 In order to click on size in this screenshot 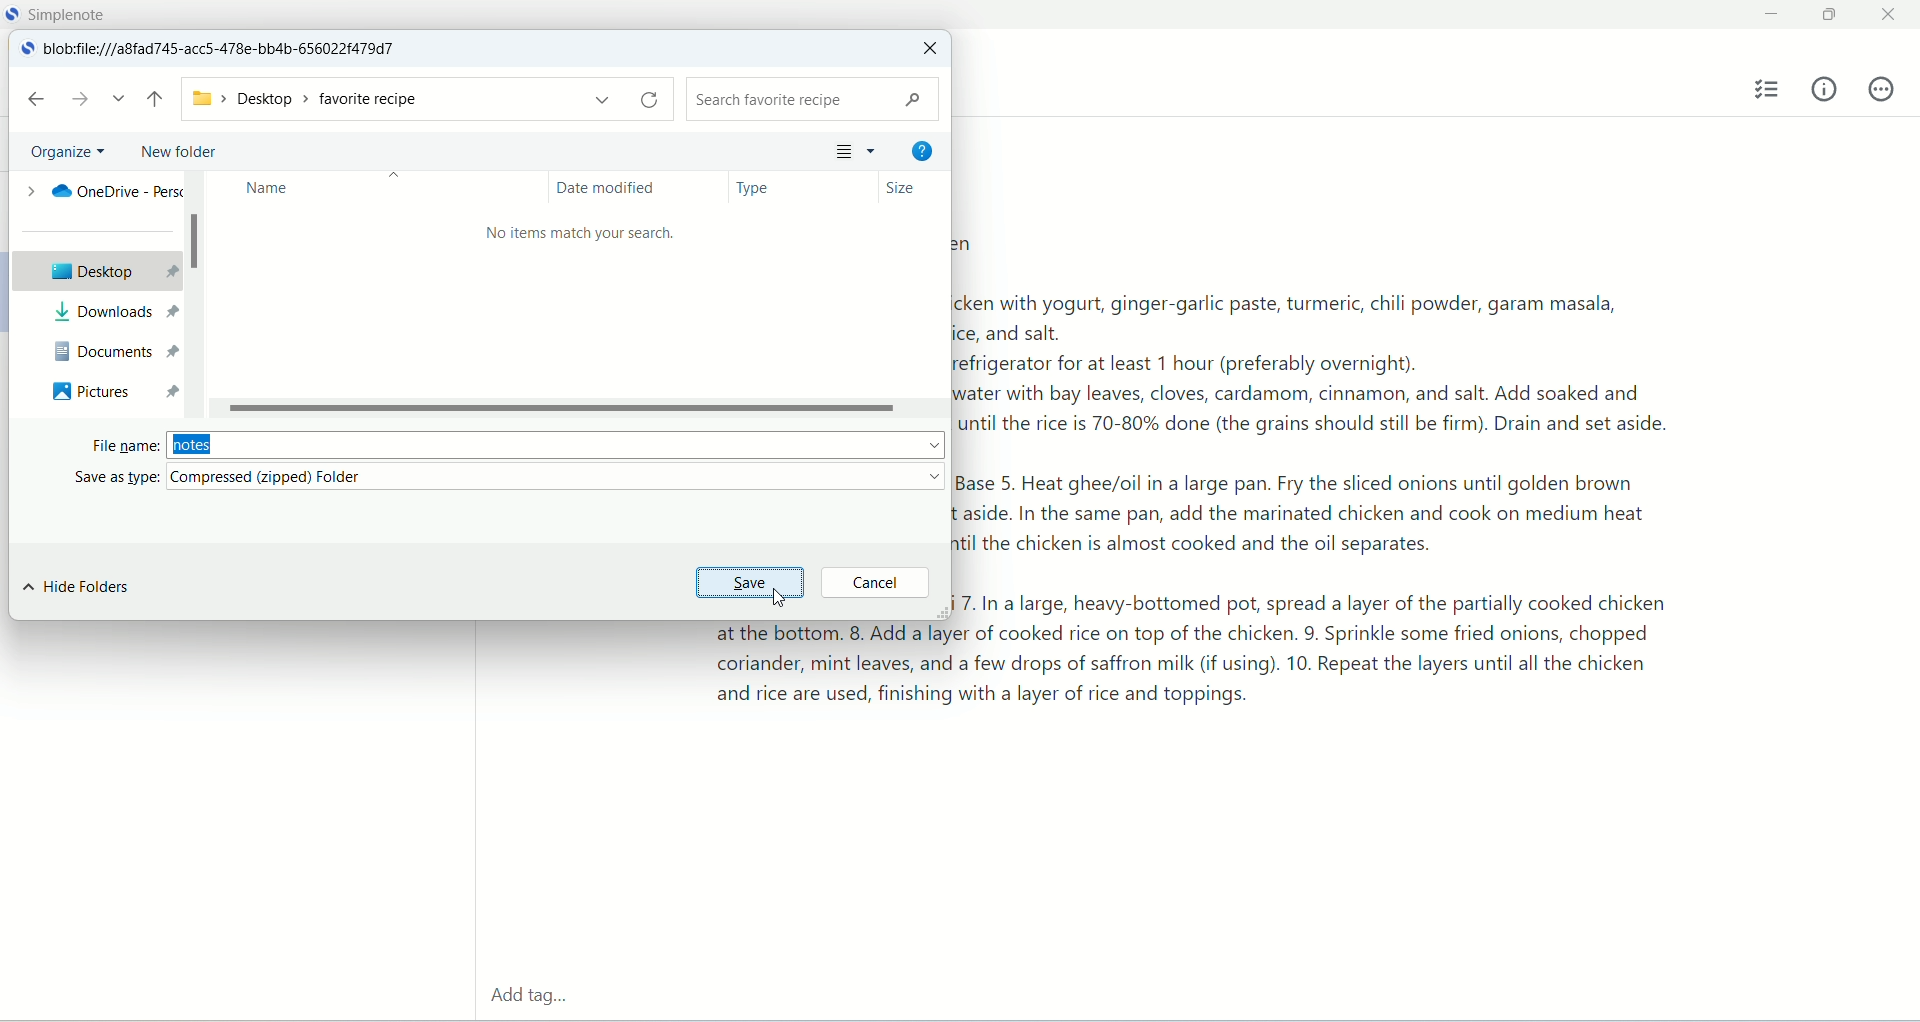, I will do `click(915, 188)`.